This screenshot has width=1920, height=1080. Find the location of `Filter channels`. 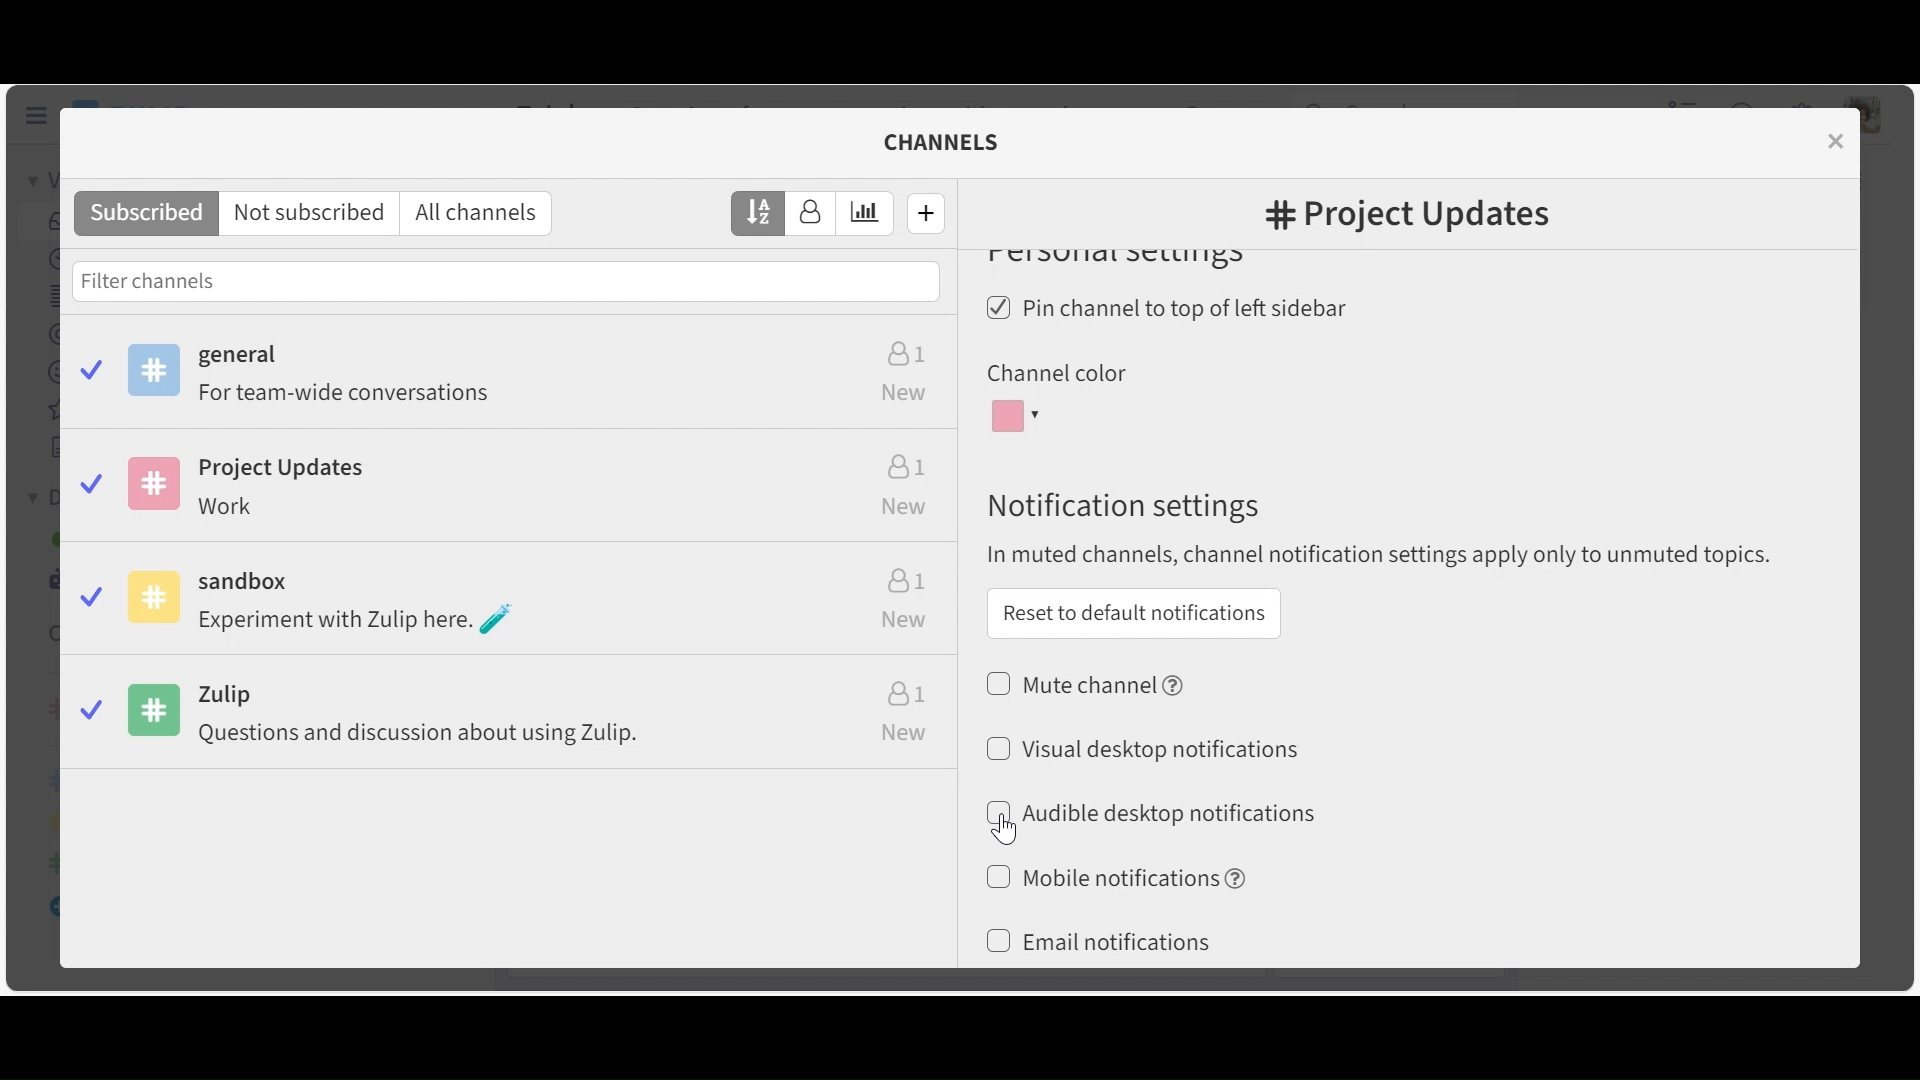

Filter channels is located at coordinates (506, 280).